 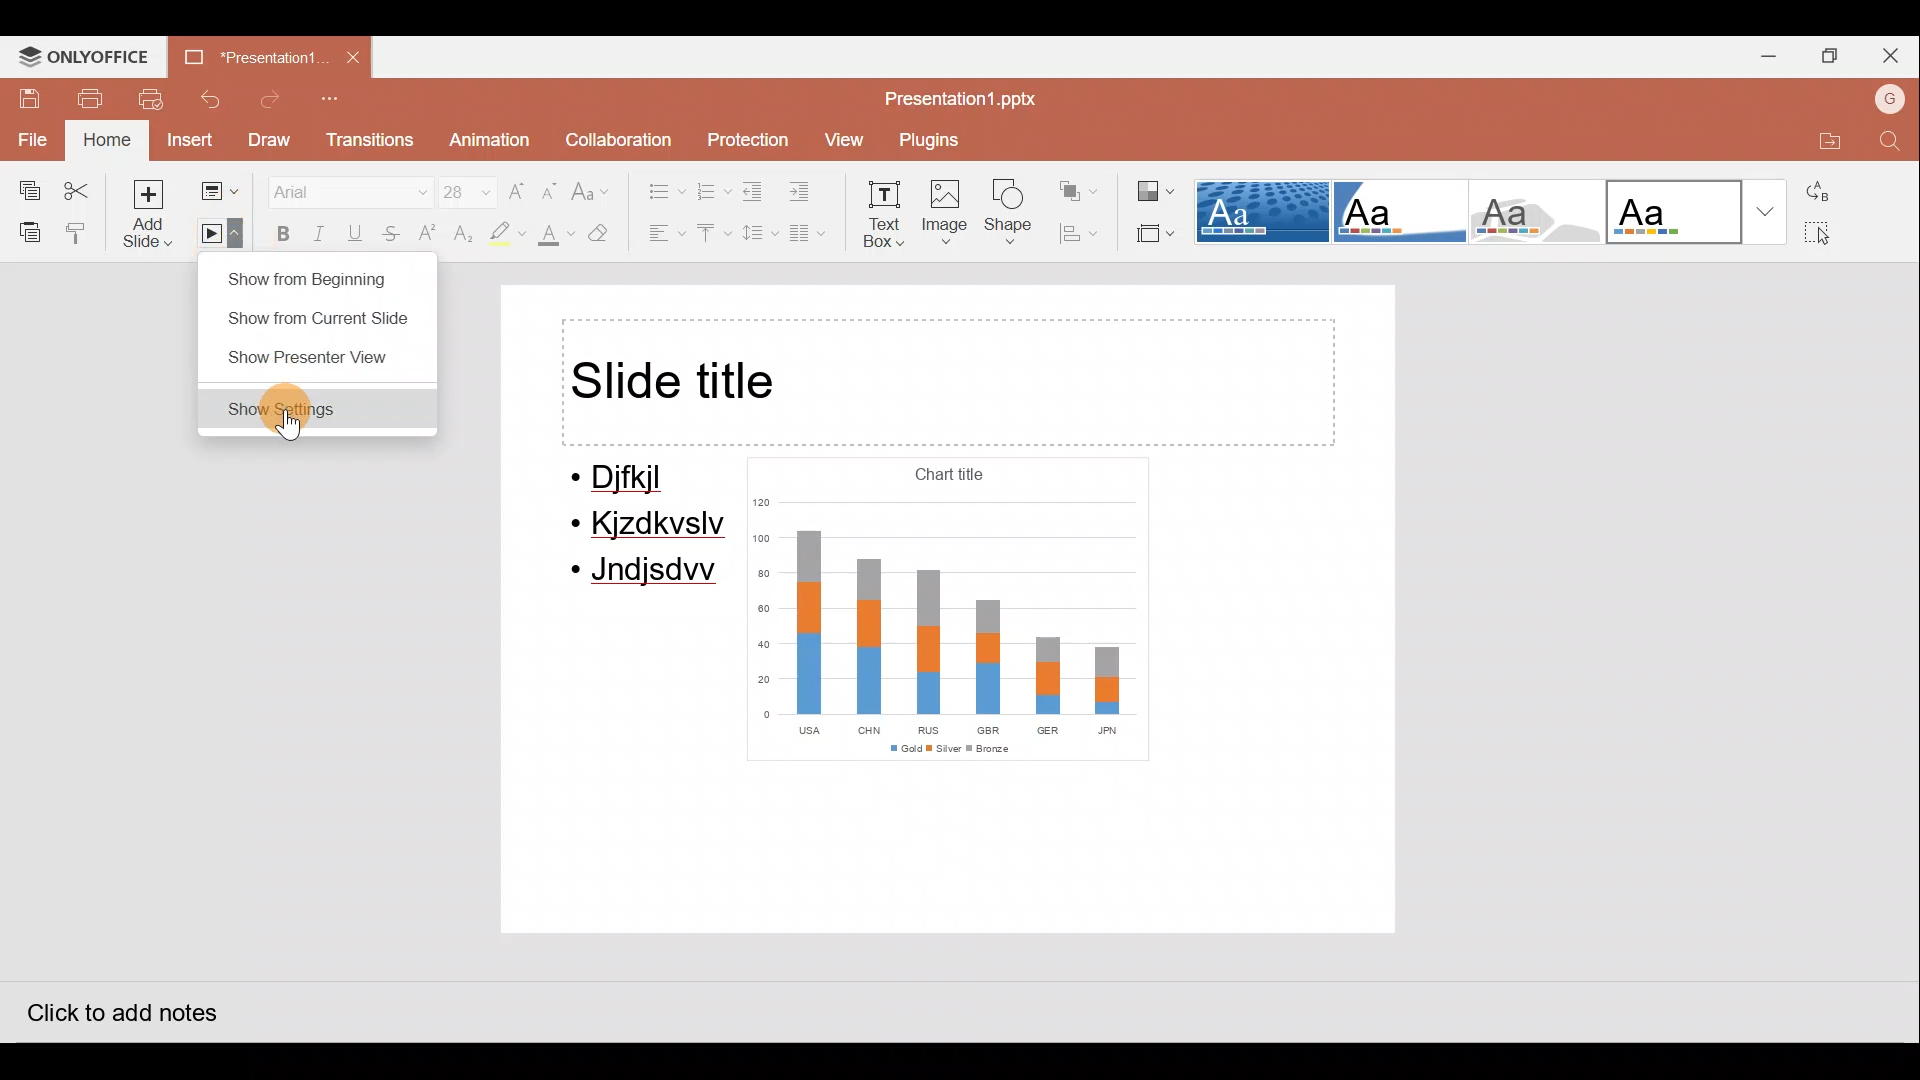 What do you see at coordinates (1889, 101) in the screenshot?
I see `Account name` at bounding box center [1889, 101].